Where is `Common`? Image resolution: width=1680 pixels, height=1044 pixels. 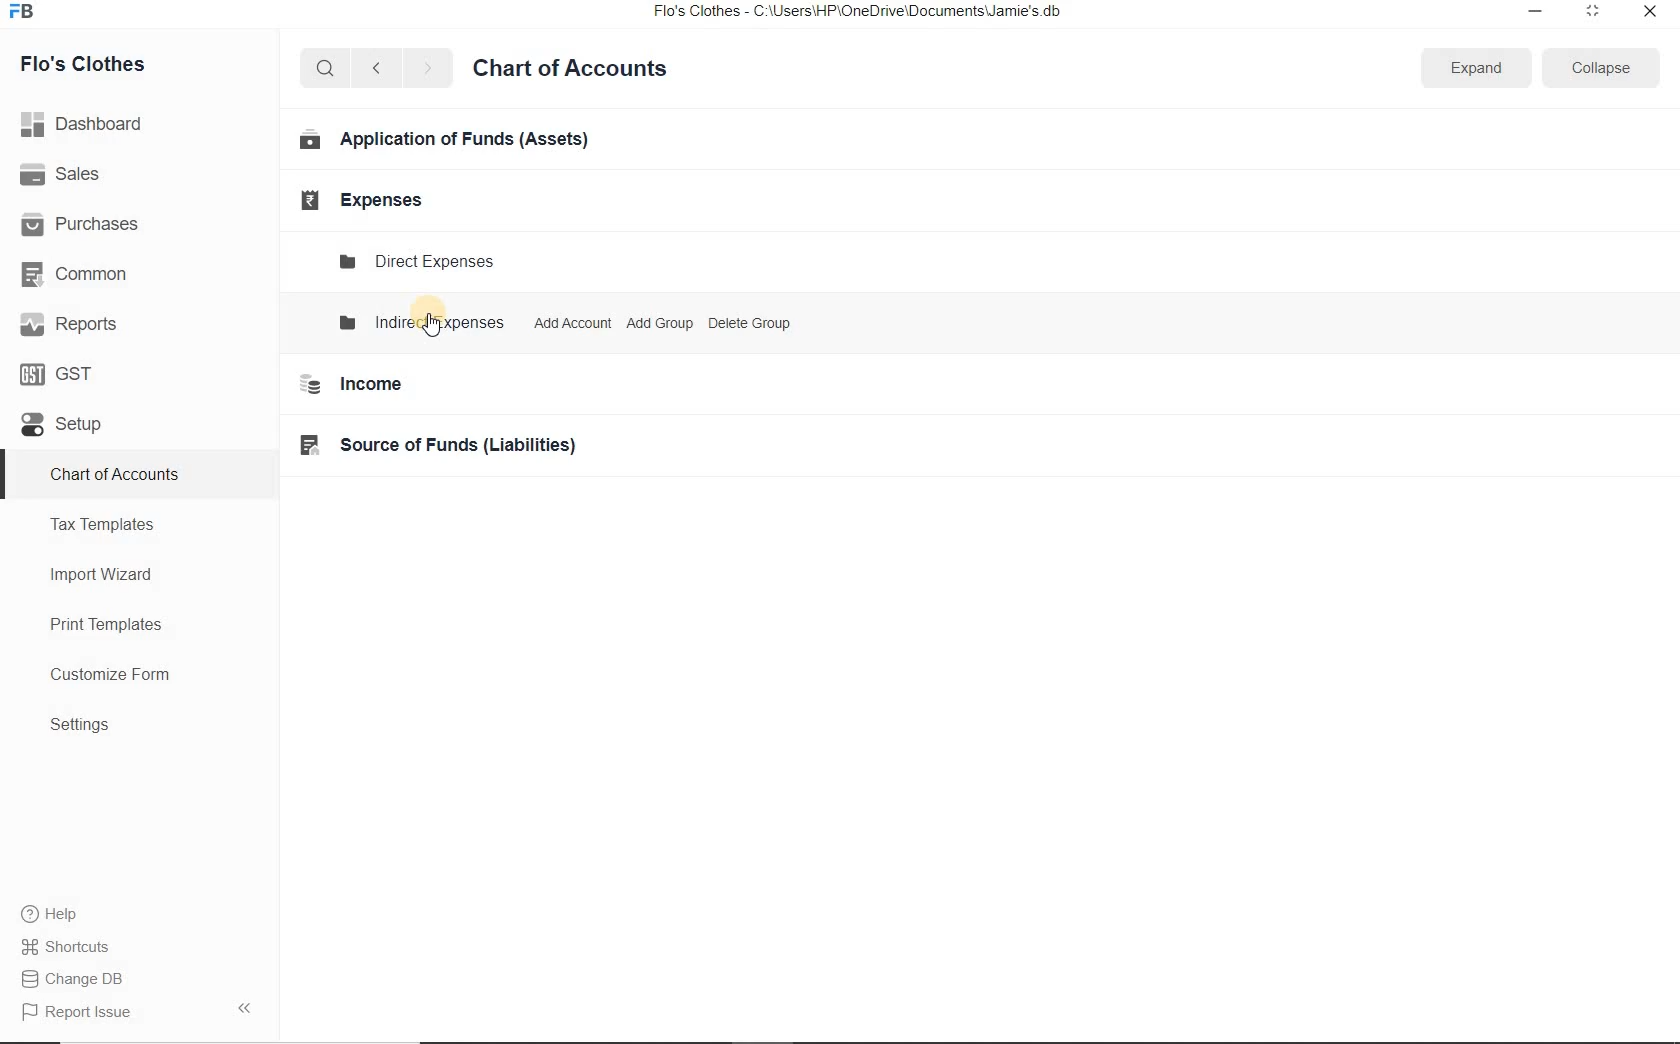 Common is located at coordinates (81, 273).